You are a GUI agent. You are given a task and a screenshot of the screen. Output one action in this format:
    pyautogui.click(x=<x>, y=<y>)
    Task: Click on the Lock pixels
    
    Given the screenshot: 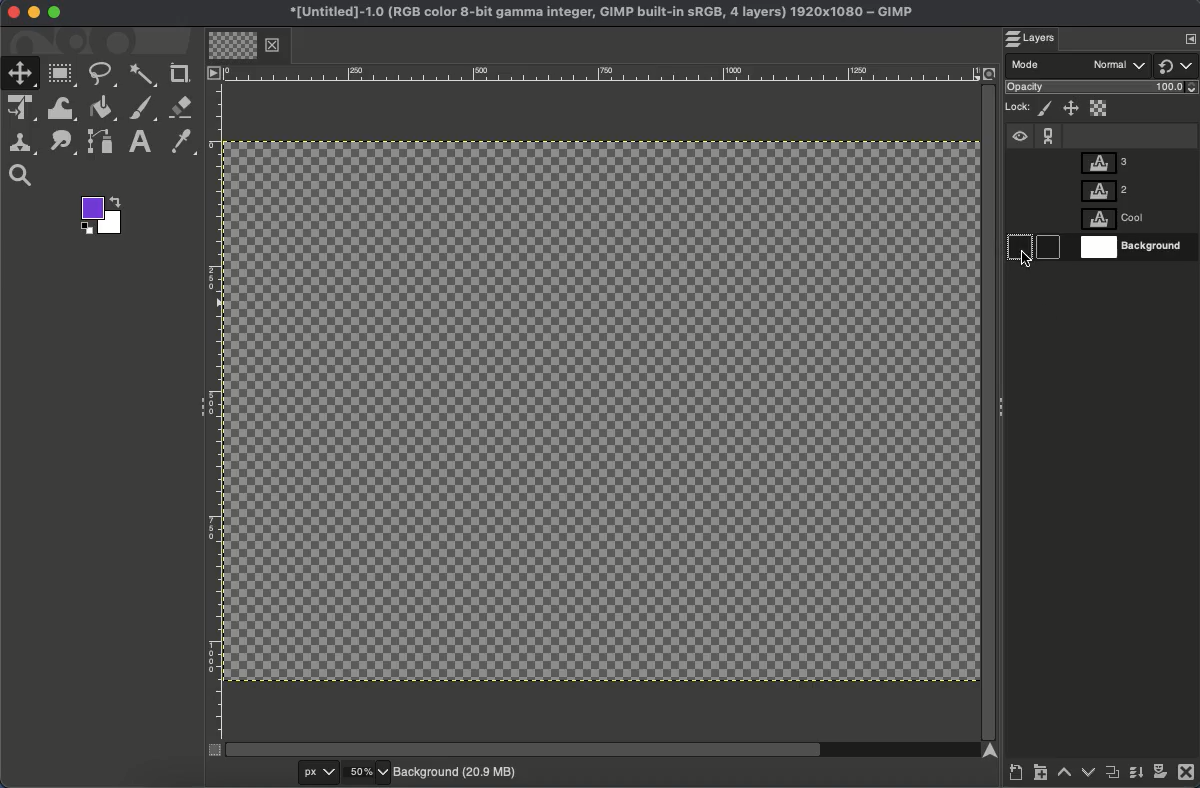 What is the action you would take?
    pyautogui.click(x=1047, y=109)
    